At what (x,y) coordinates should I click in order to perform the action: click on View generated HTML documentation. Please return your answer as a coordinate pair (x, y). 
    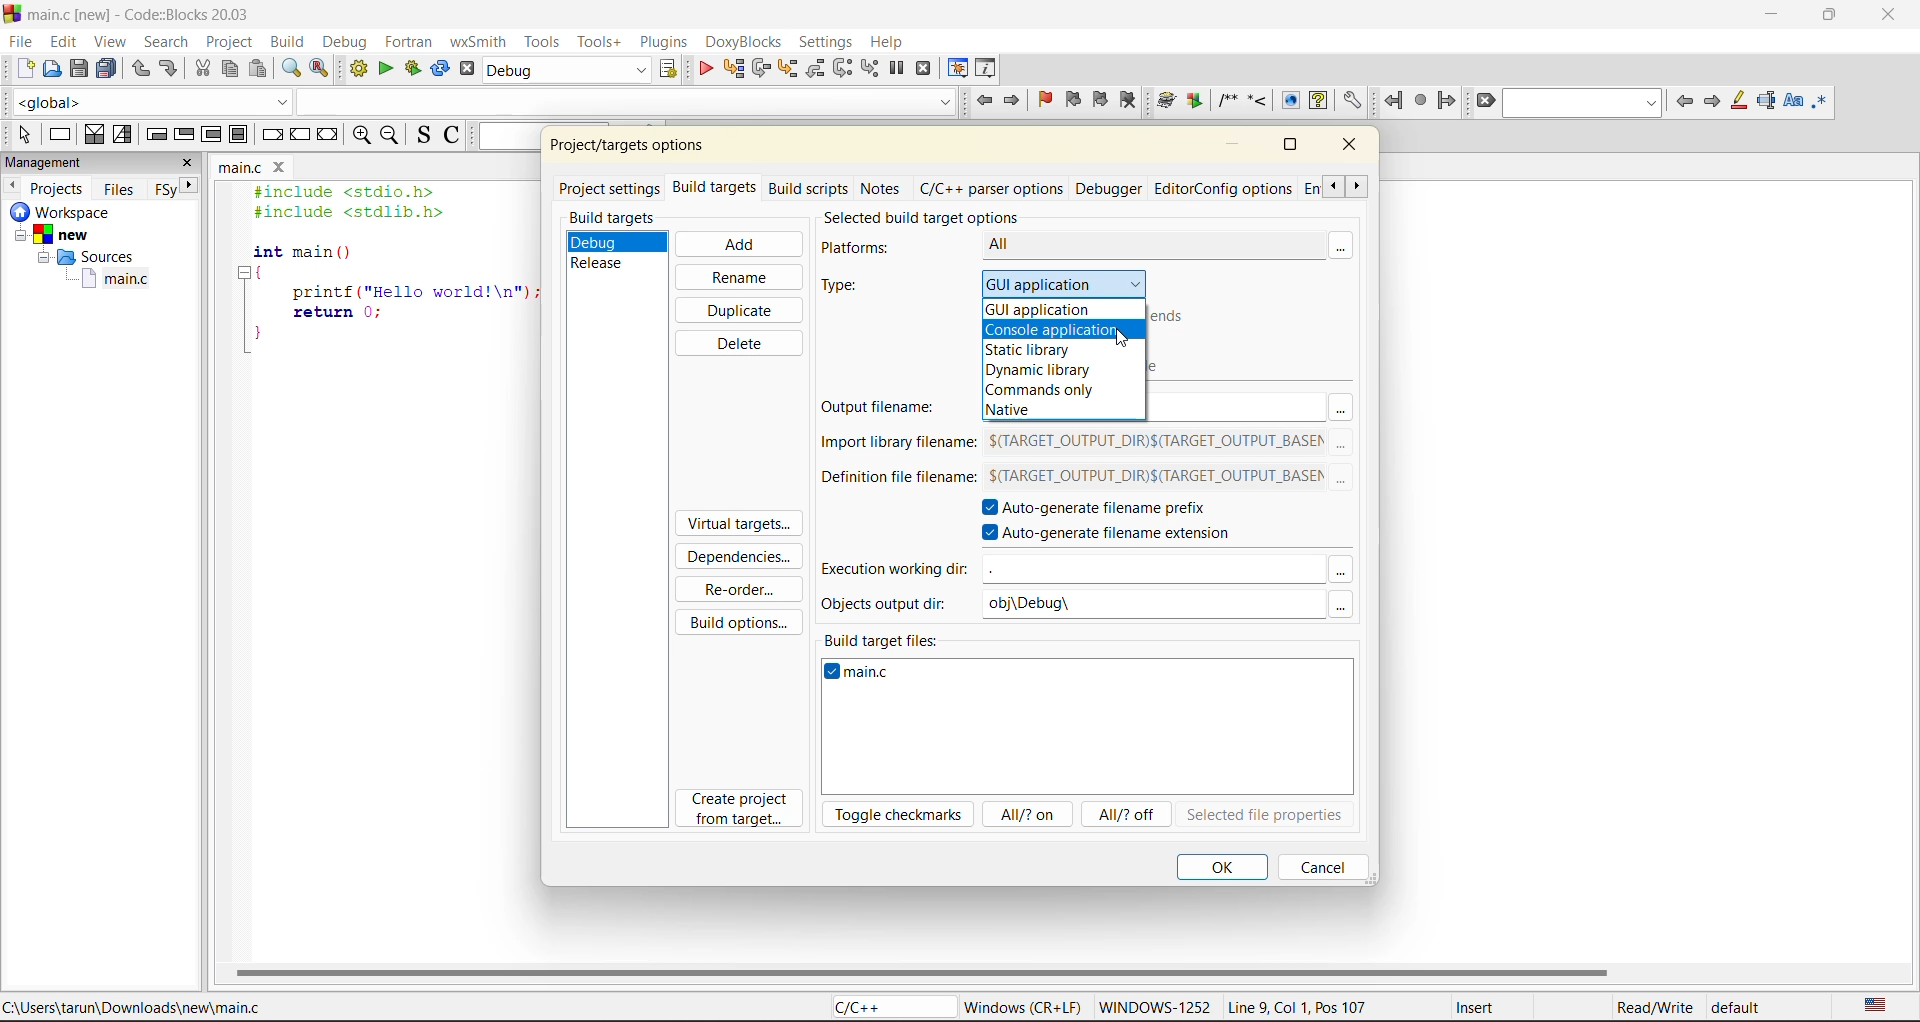
    Looking at the image, I should click on (1290, 100).